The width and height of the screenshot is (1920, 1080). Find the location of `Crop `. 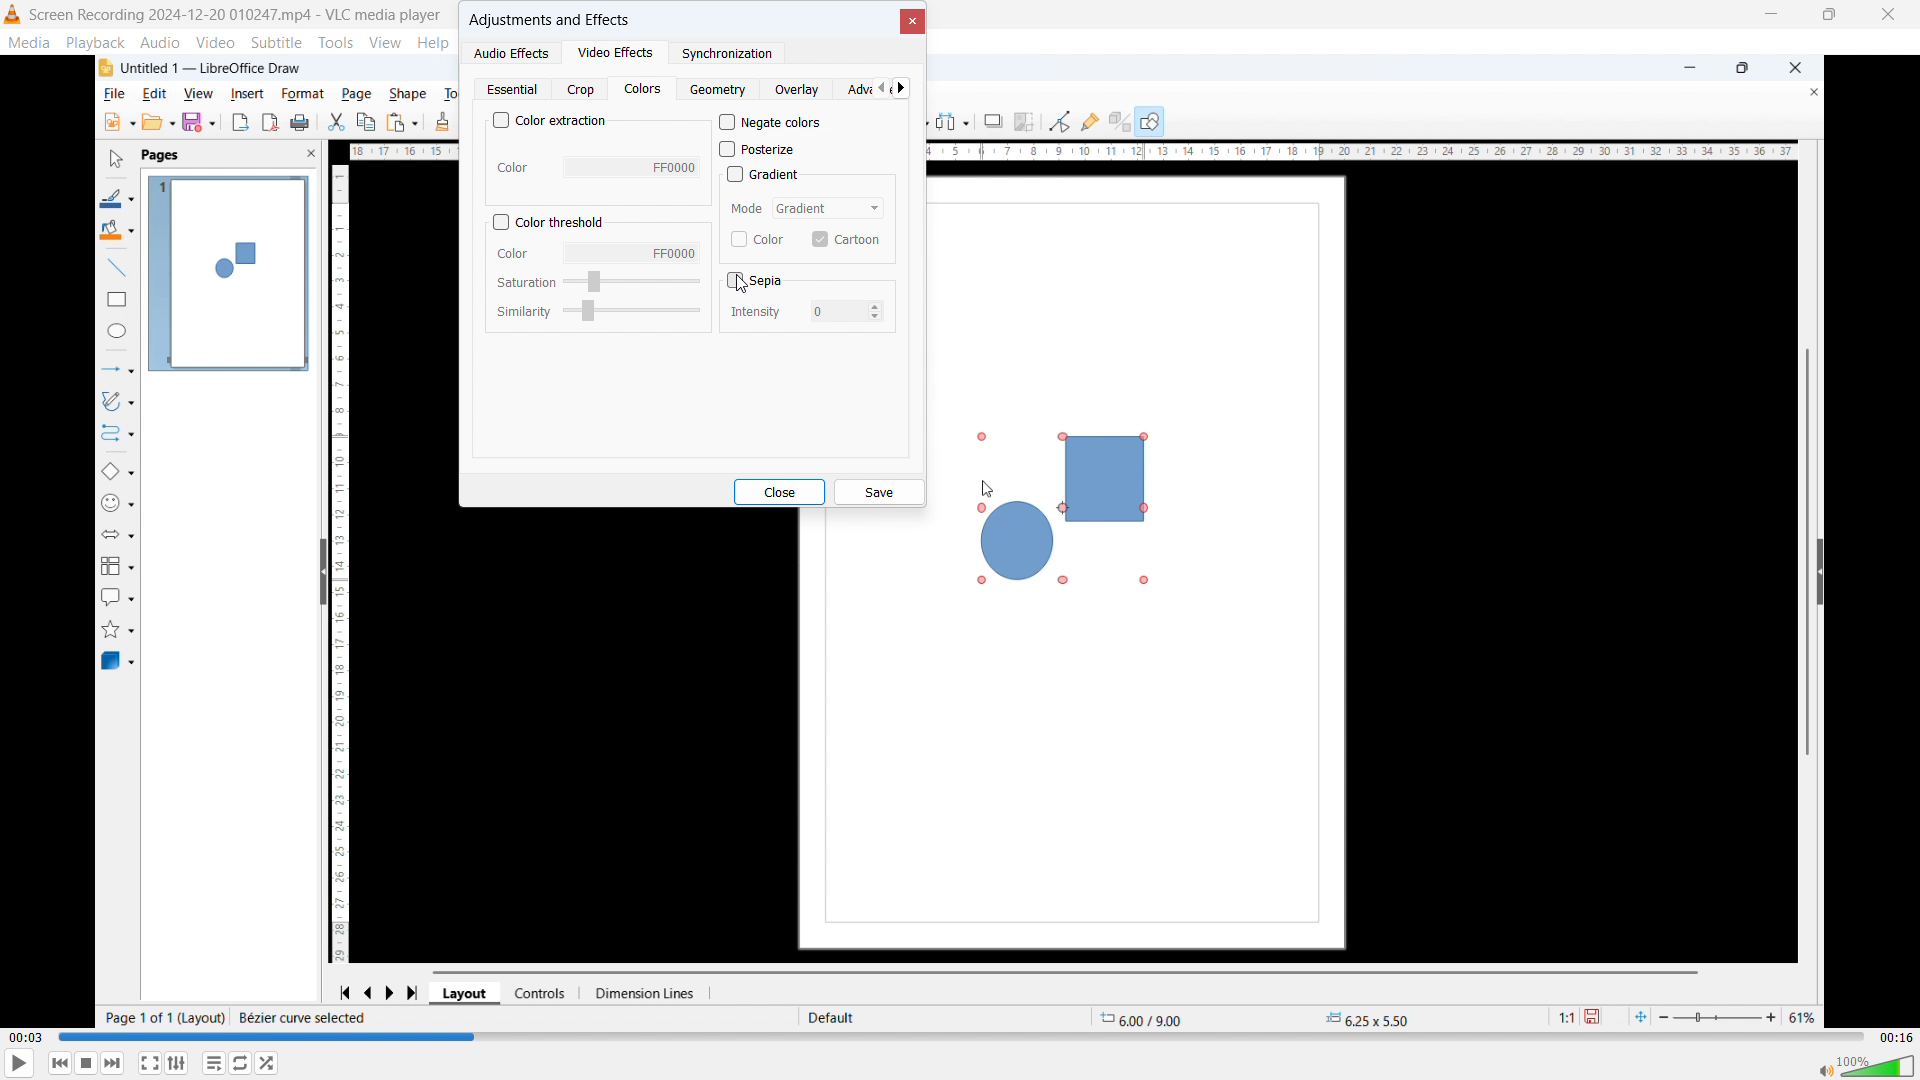

Crop  is located at coordinates (579, 90).